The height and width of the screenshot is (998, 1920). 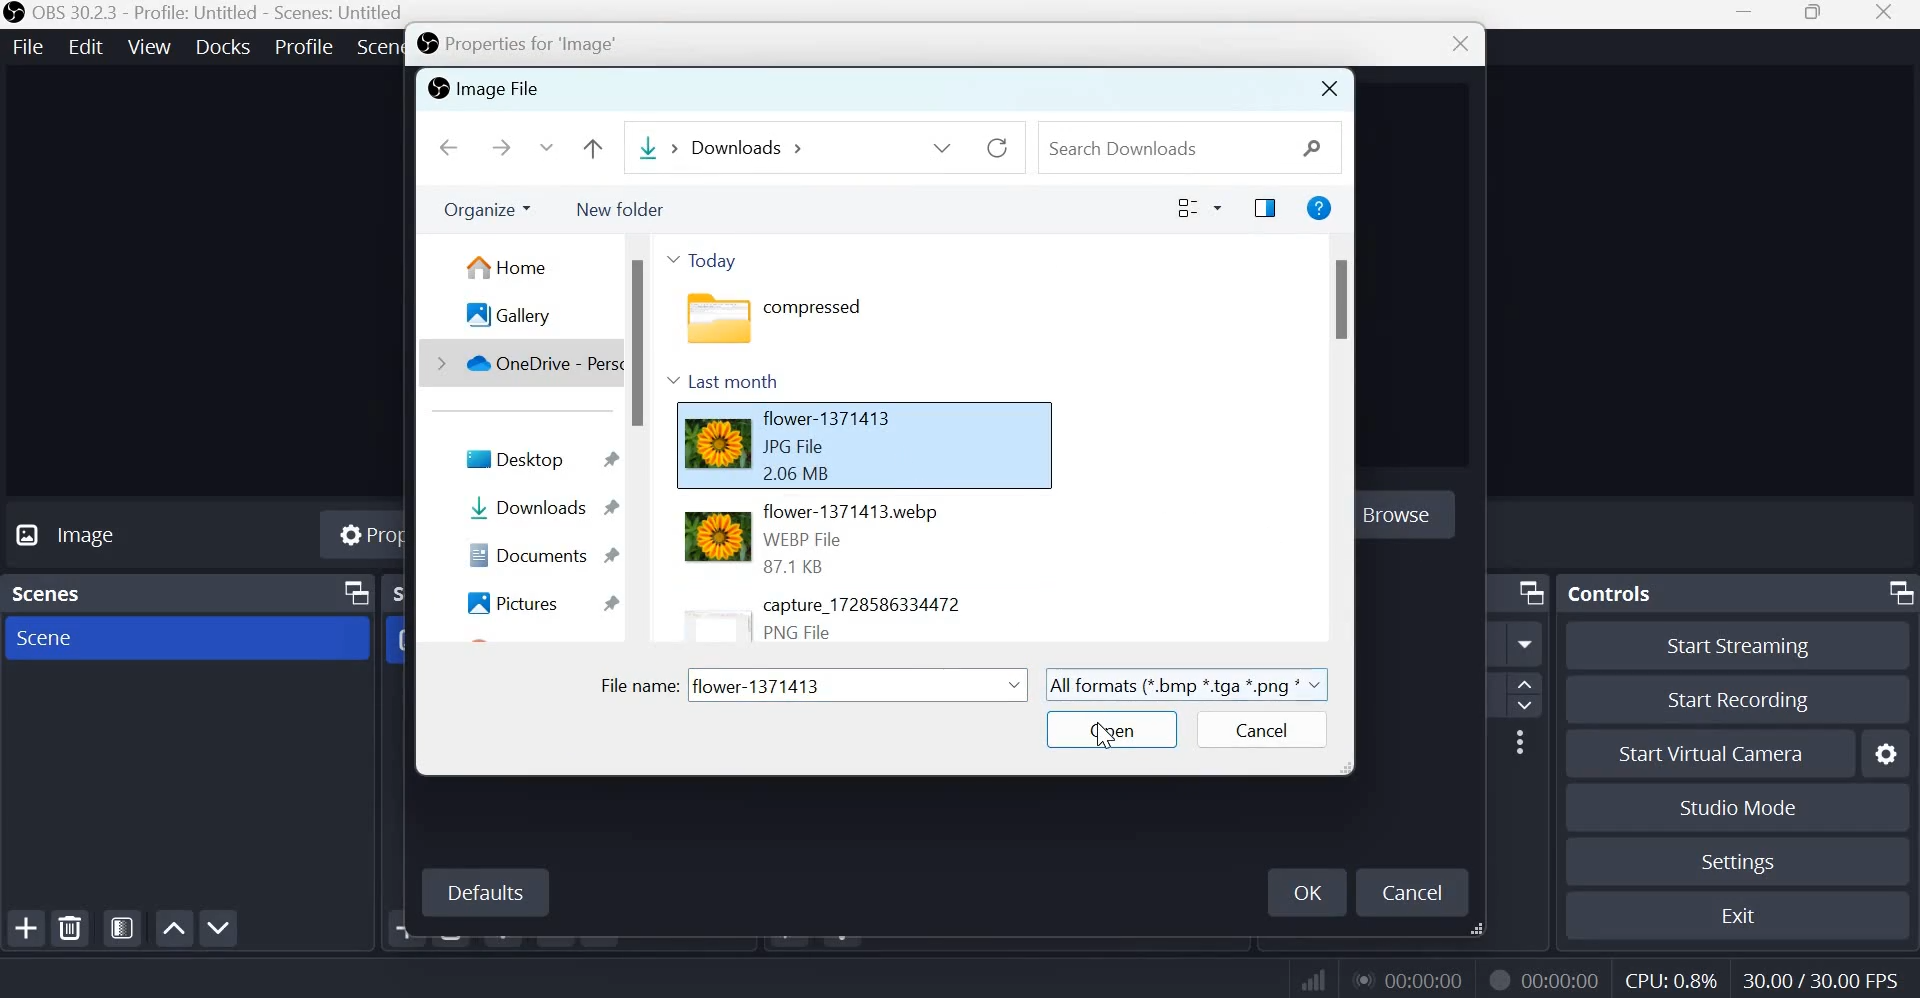 What do you see at coordinates (1313, 979) in the screenshot?
I see `connection status indicator` at bounding box center [1313, 979].